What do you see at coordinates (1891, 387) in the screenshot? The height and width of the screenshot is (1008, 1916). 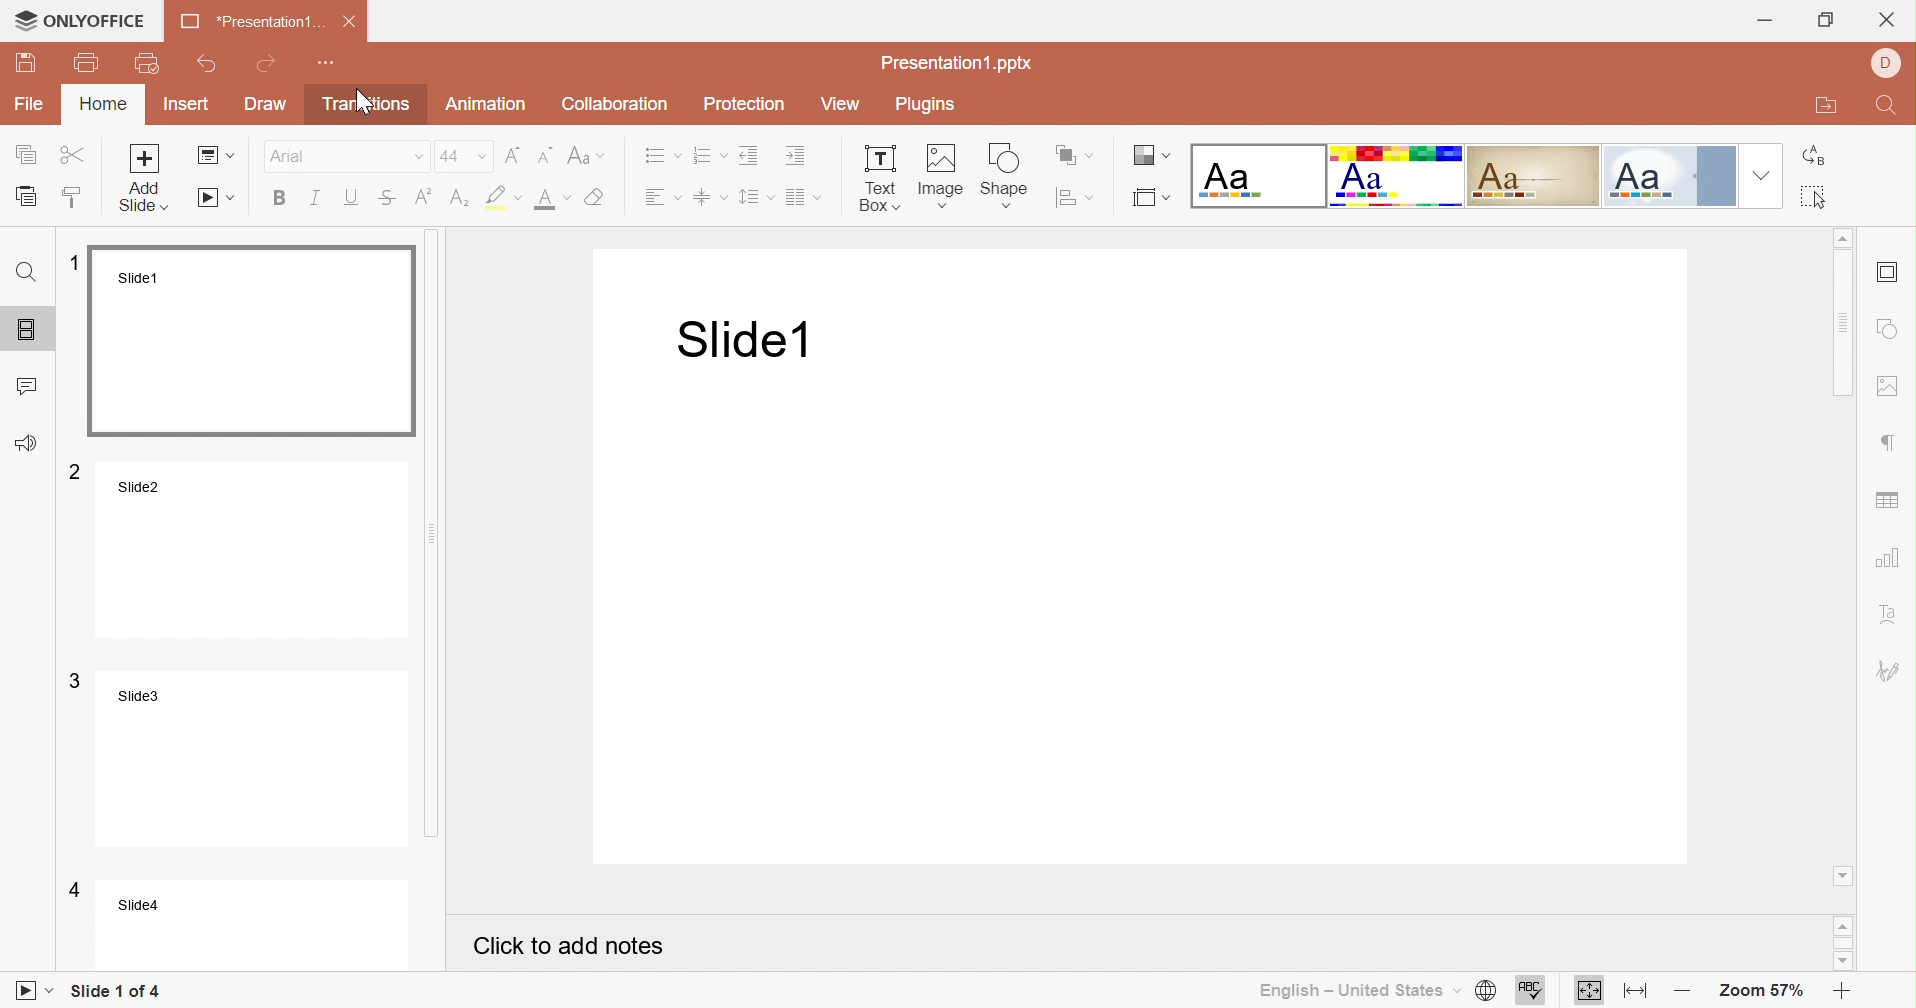 I see `Insert image` at bounding box center [1891, 387].